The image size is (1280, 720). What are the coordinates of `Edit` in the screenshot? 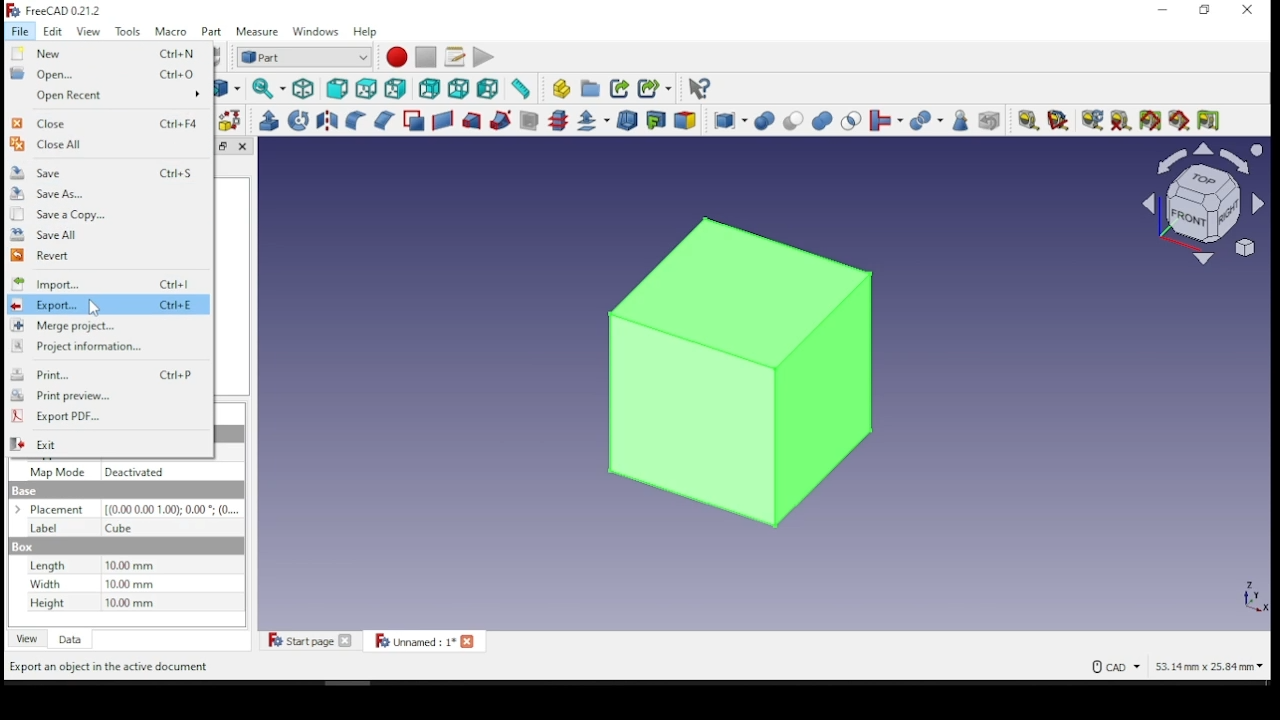 It's located at (52, 31).